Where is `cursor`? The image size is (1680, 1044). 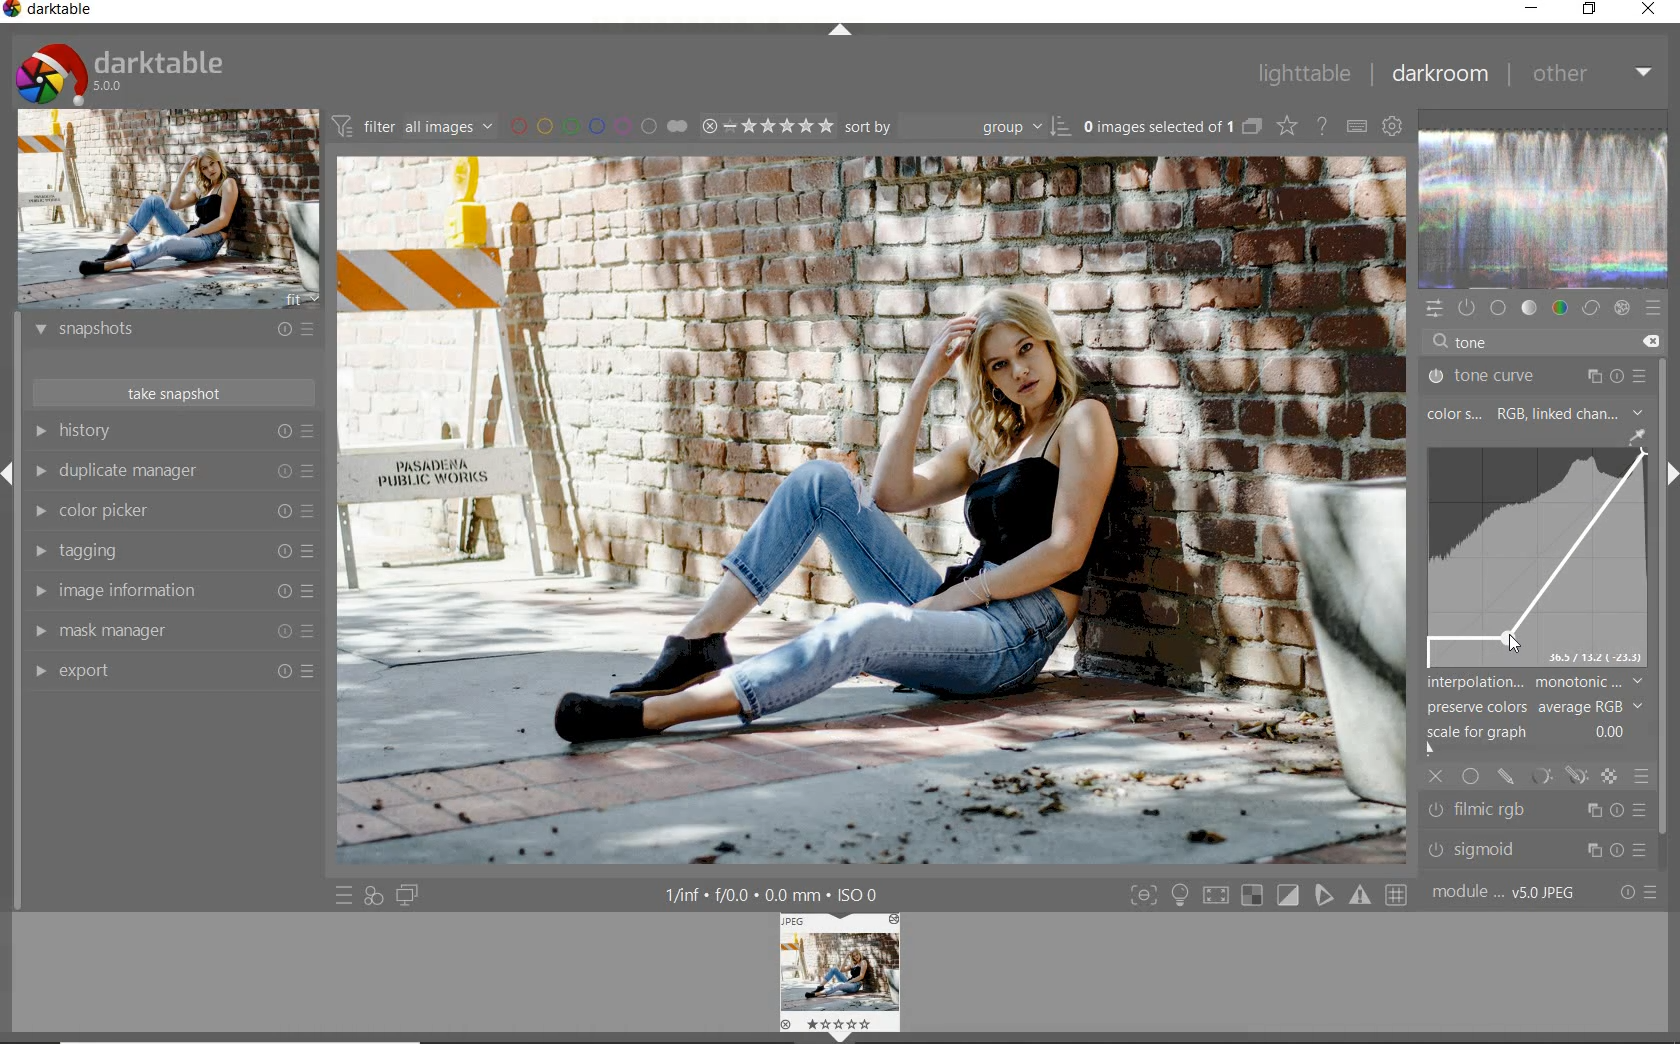
cursor is located at coordinates (1514, 647).